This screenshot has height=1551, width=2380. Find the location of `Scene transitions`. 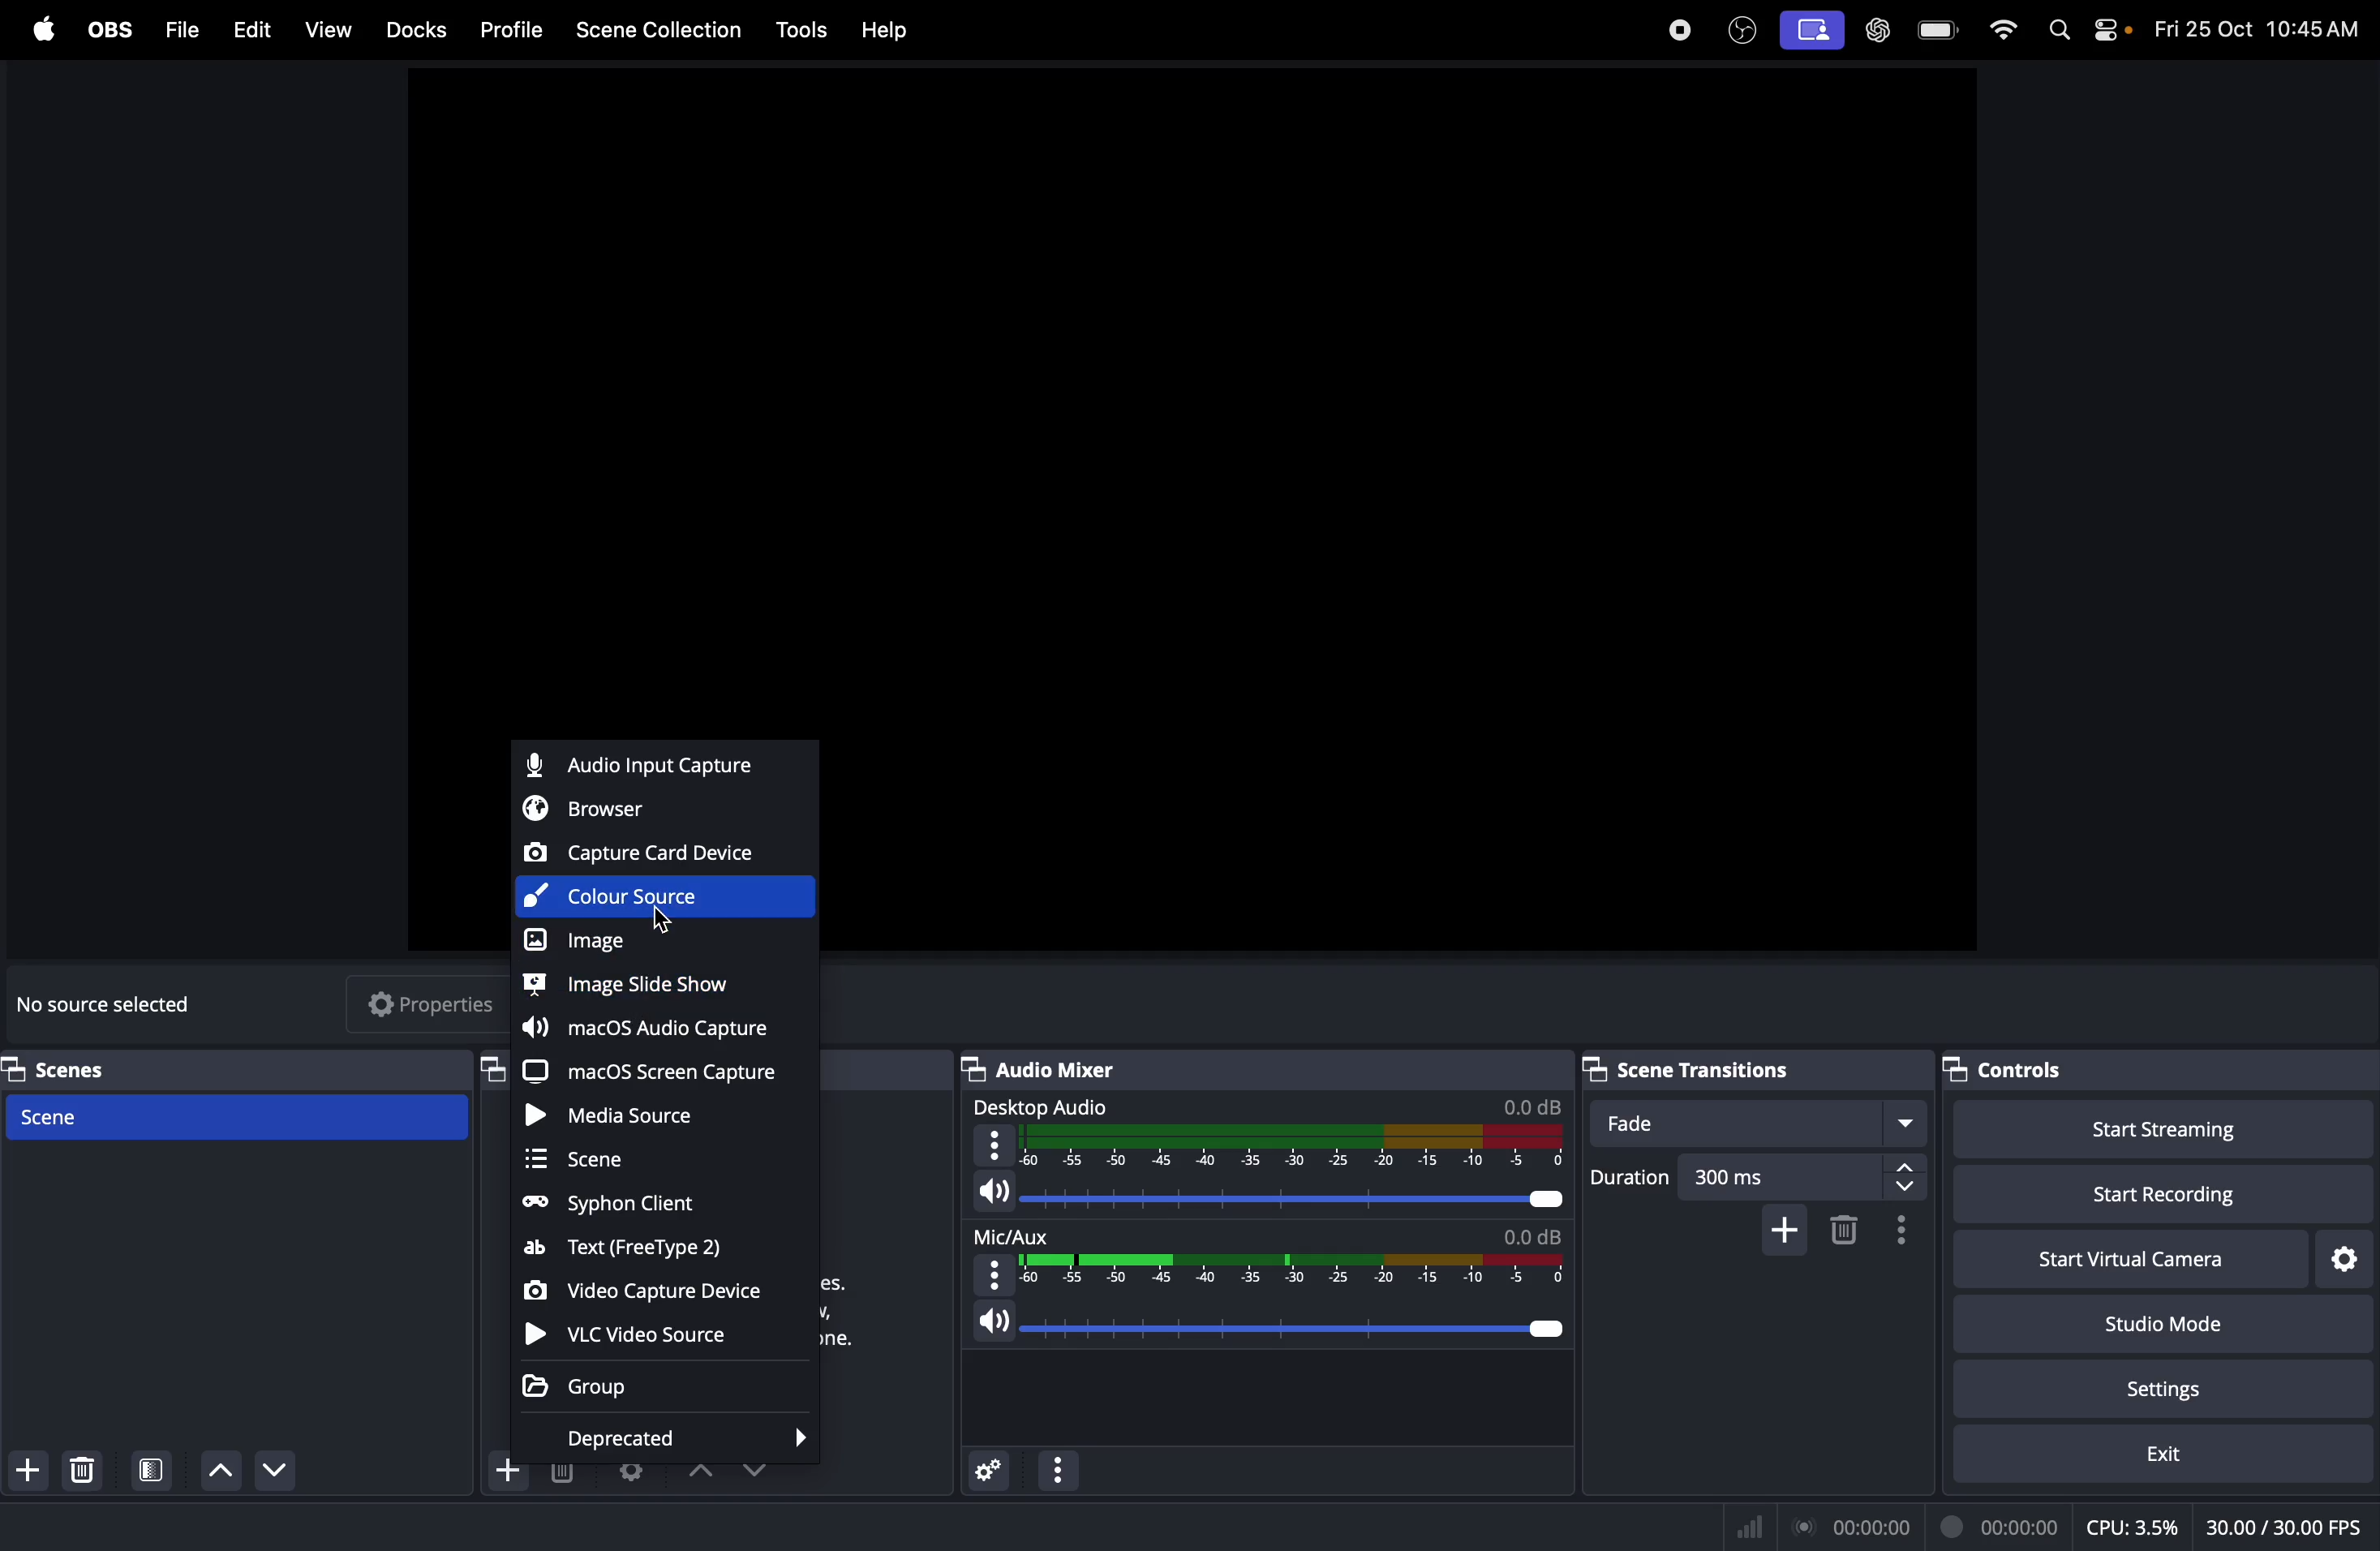

Scene transitions is located at coordinates (1680, 1071).